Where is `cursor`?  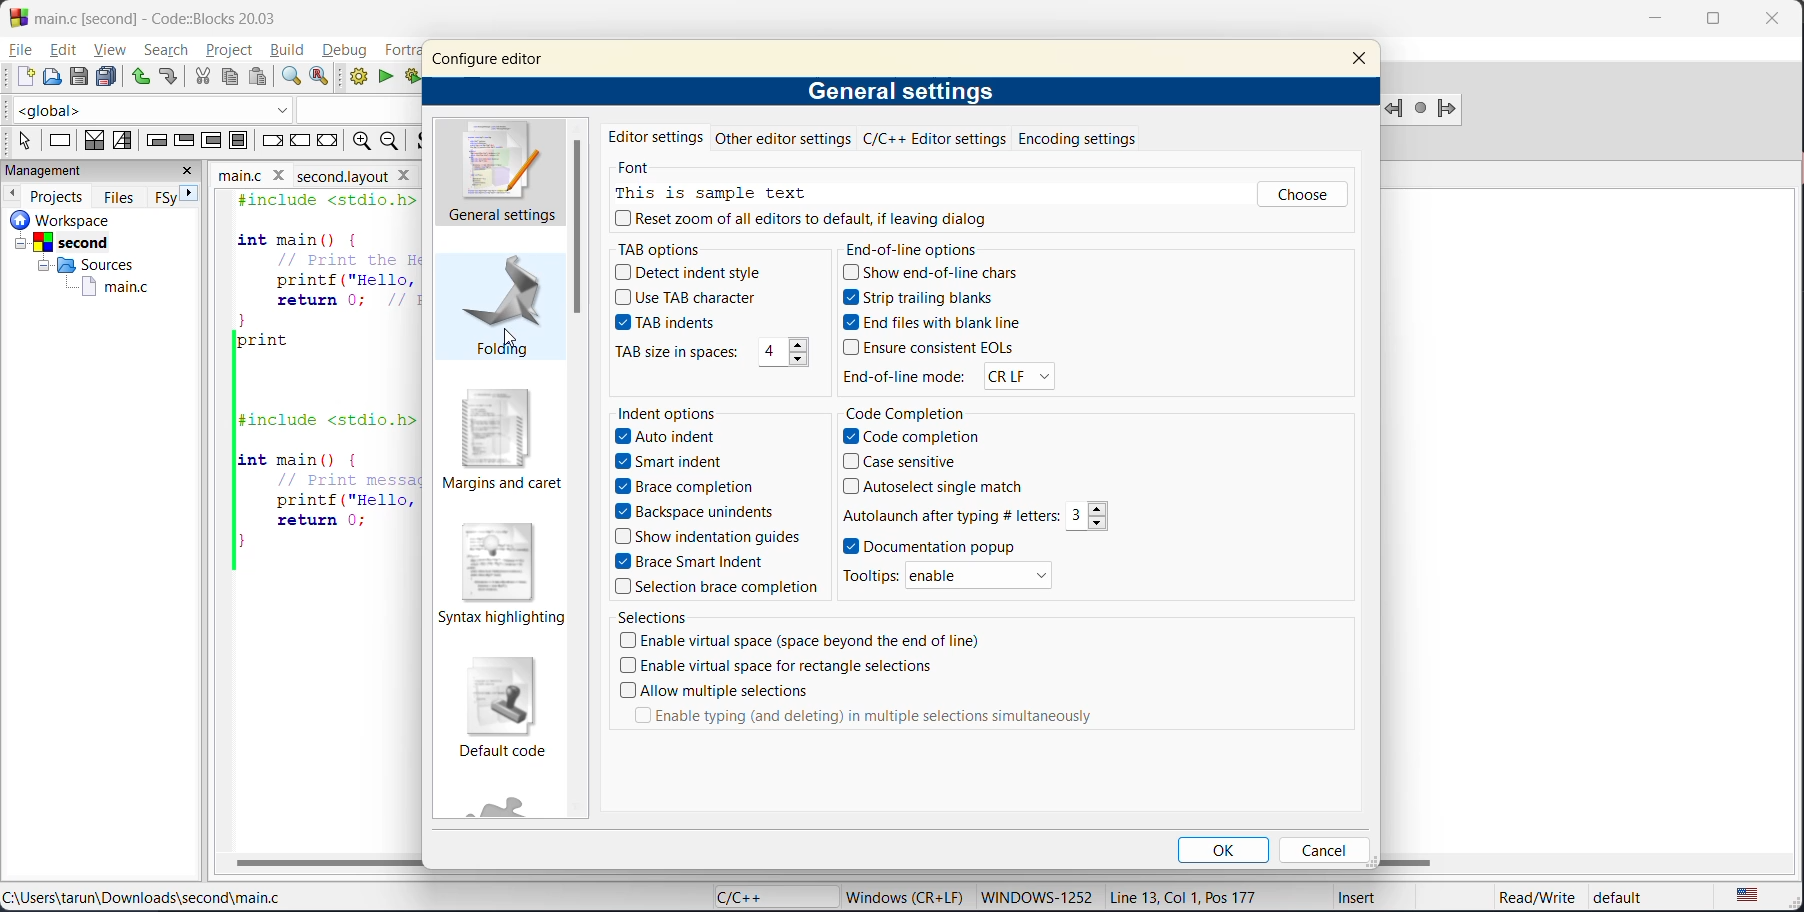
cursor is located at coordinates (507, 338).